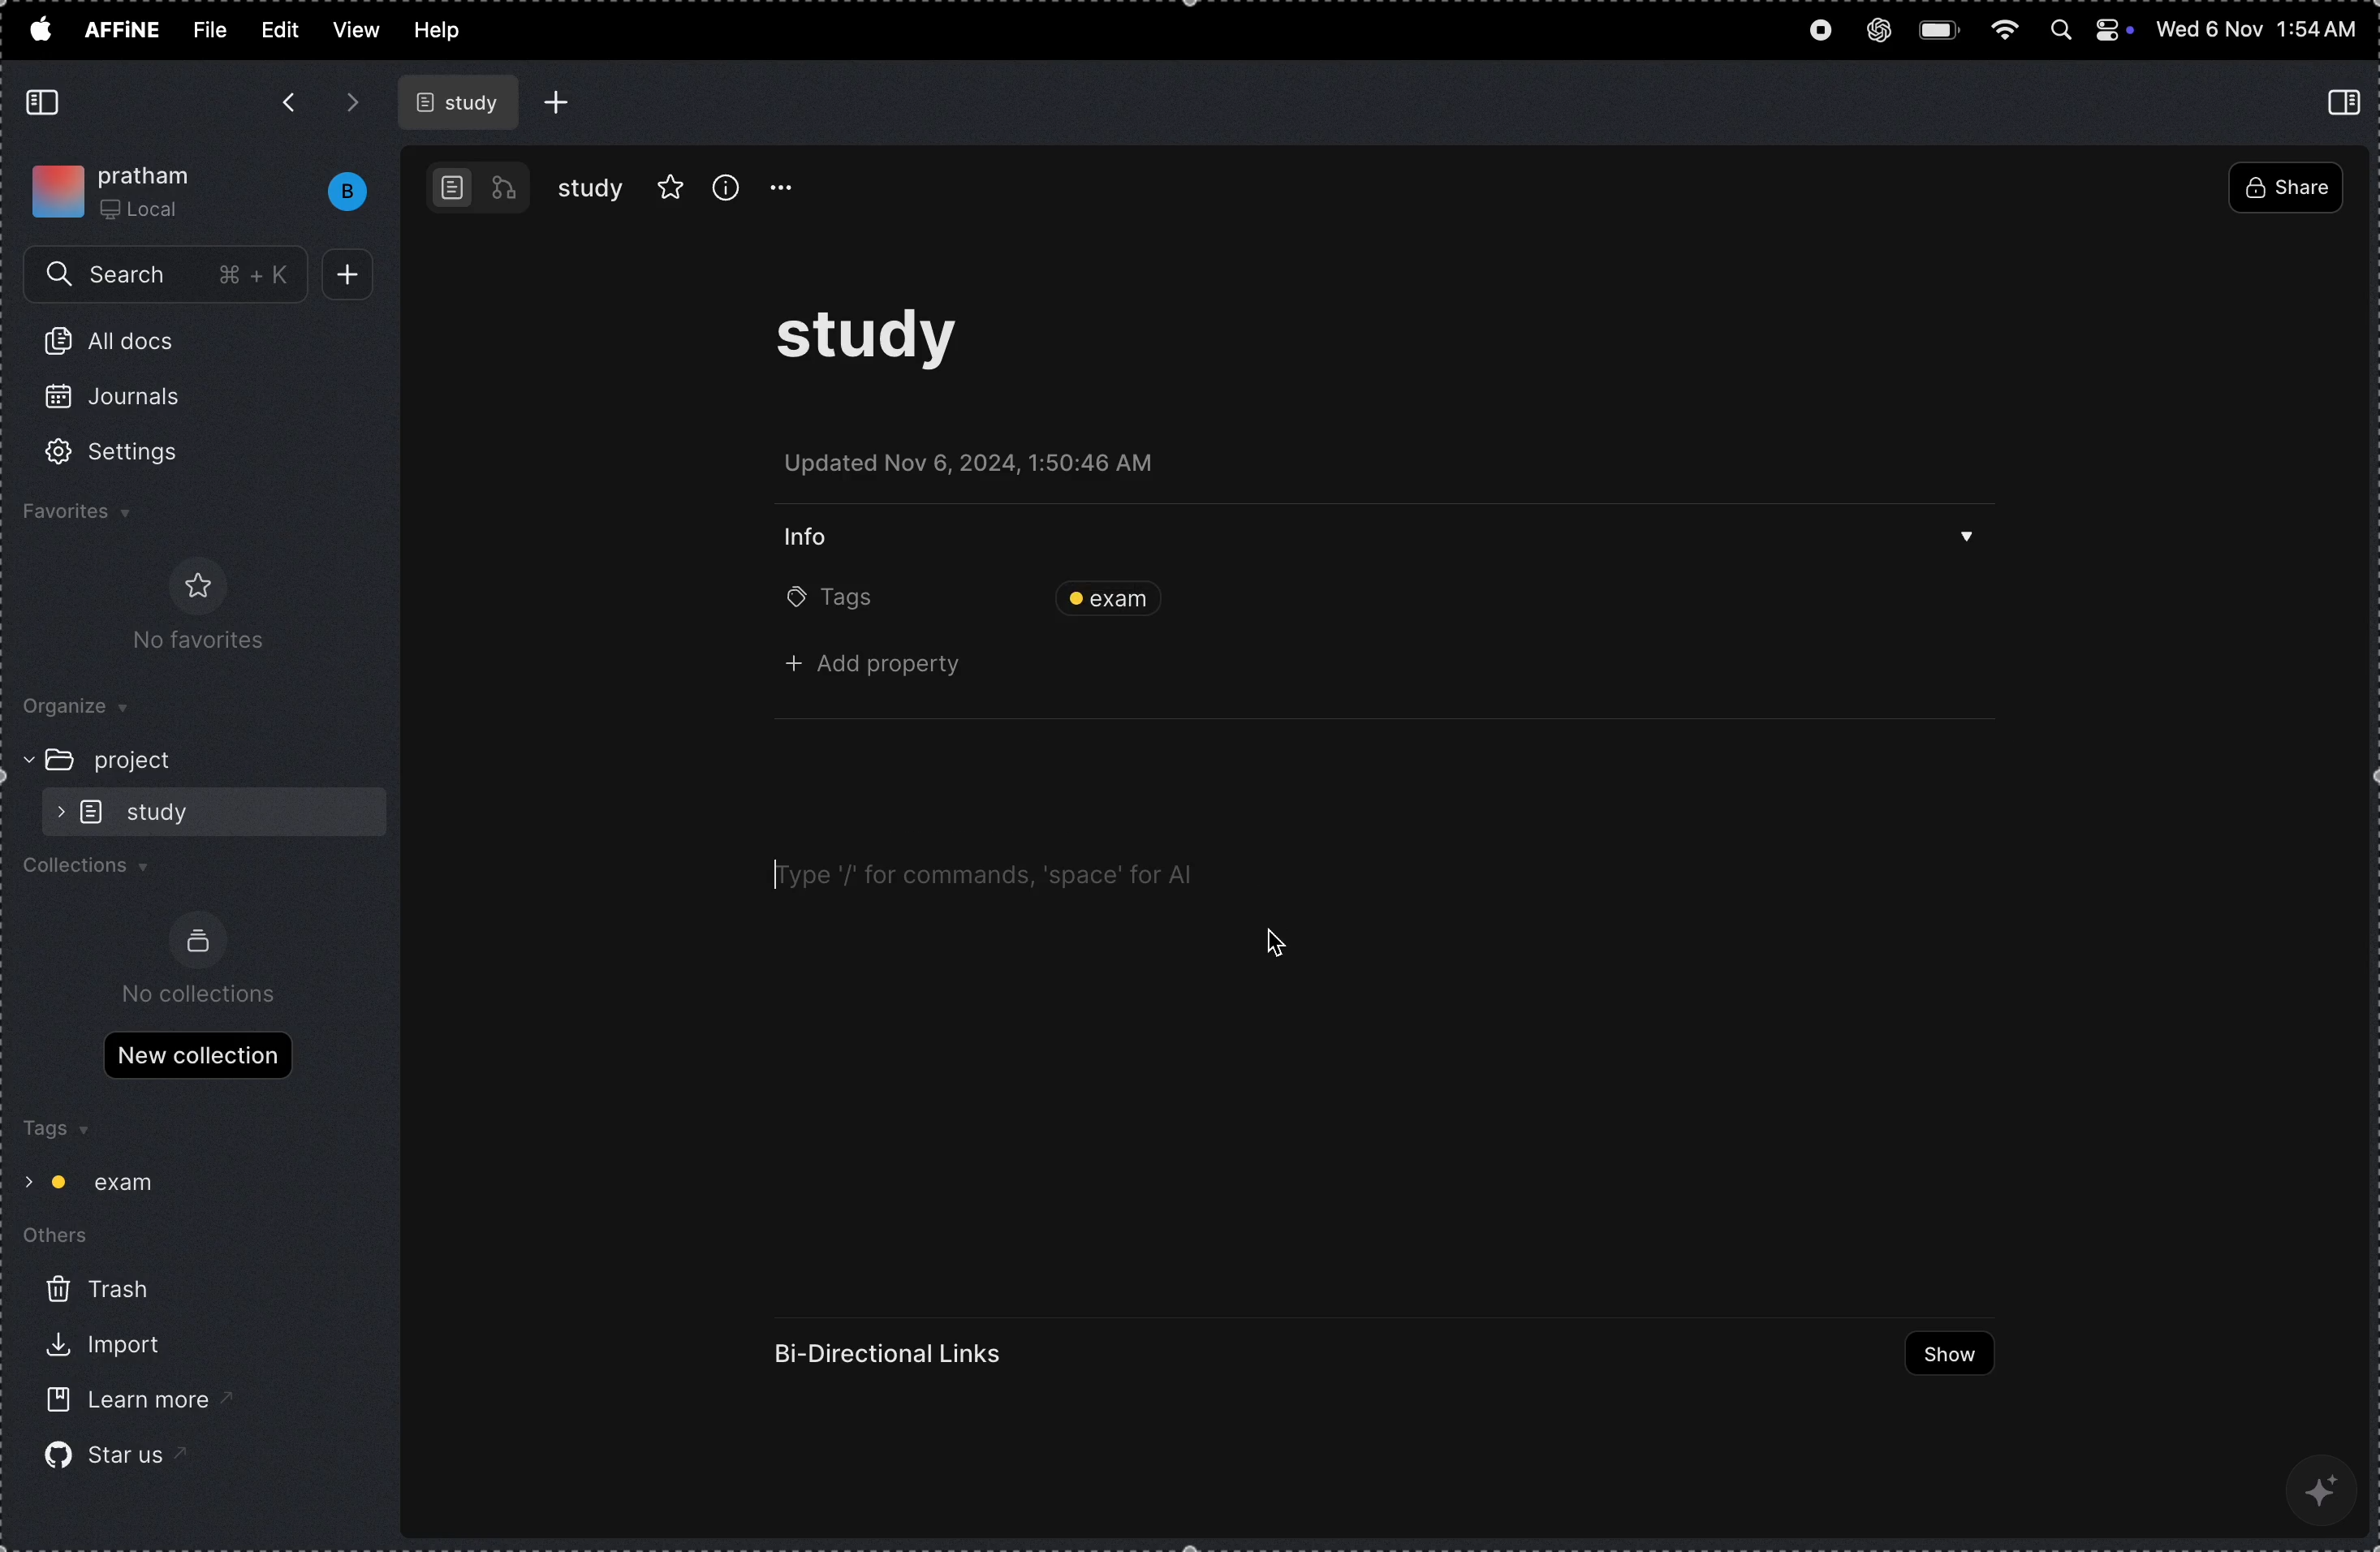 This screenshot has height=1552, width=2380. I want to click on drop down, so click(1968, 541).